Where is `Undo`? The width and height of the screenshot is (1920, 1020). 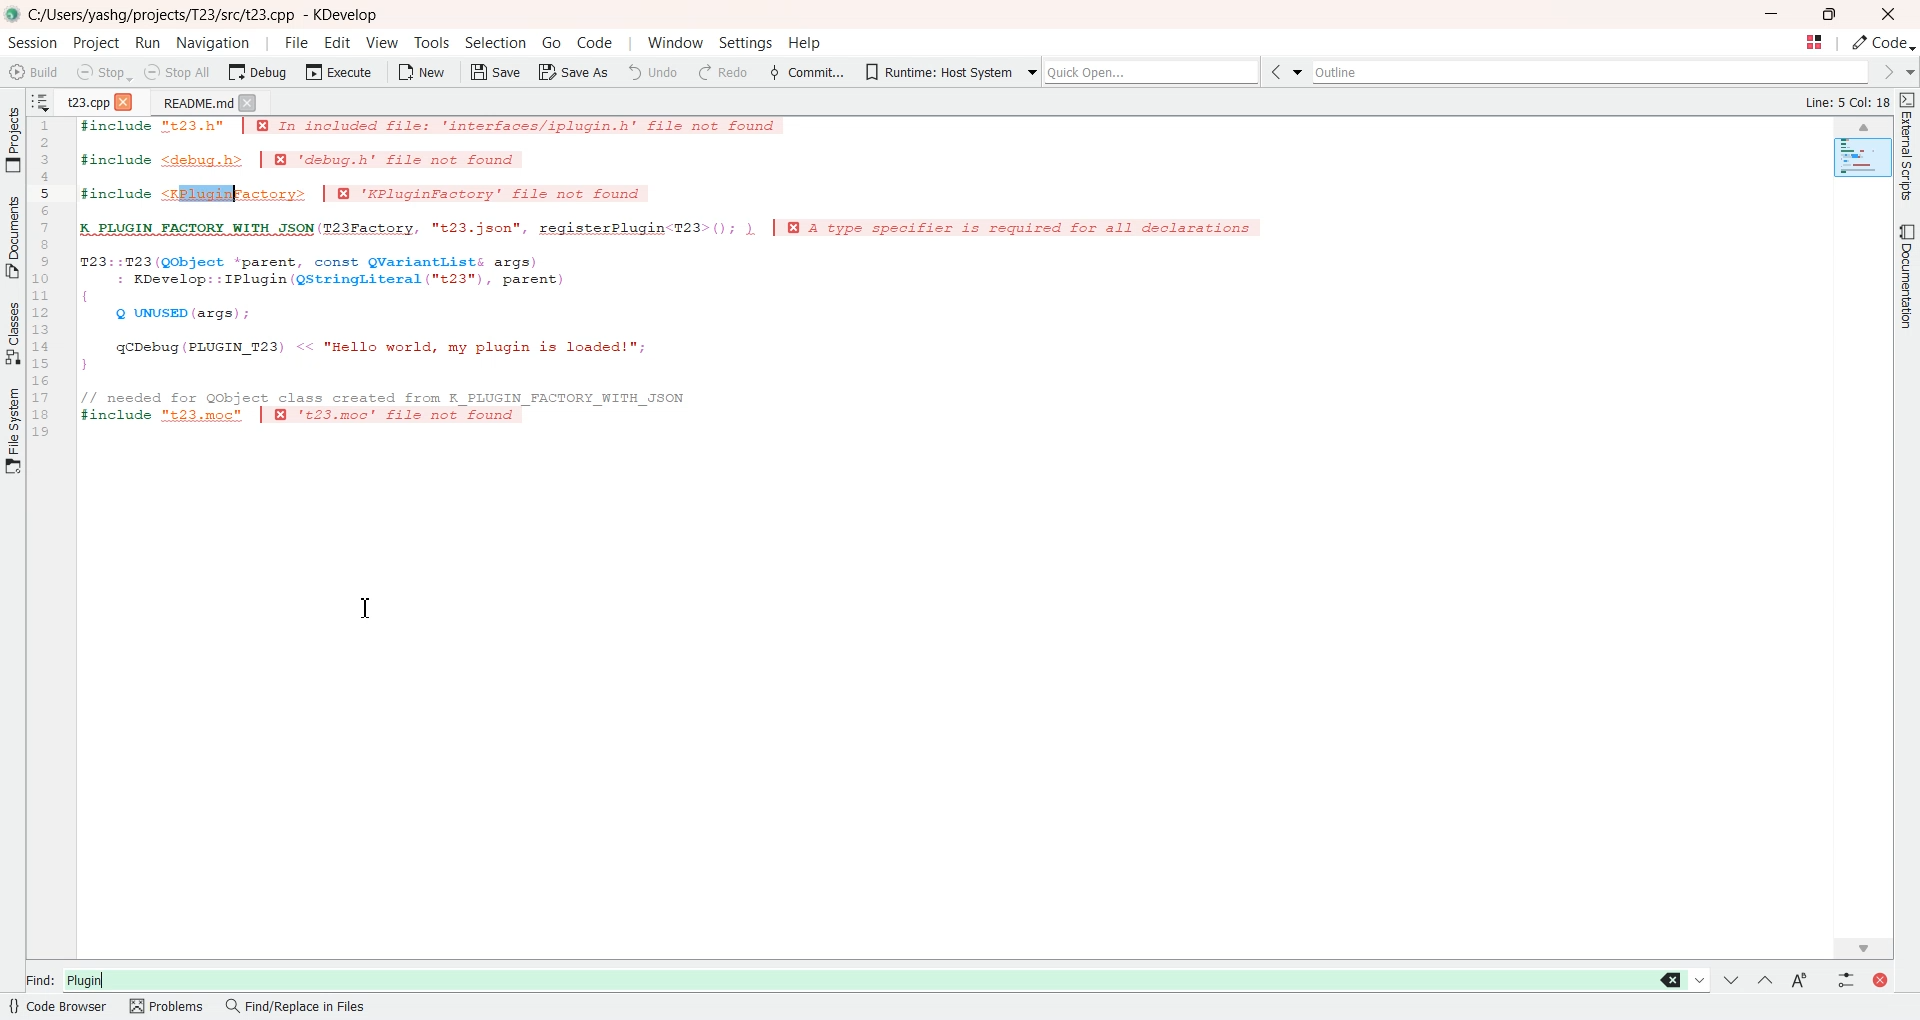 Undo is located at coordinates (653, 71).